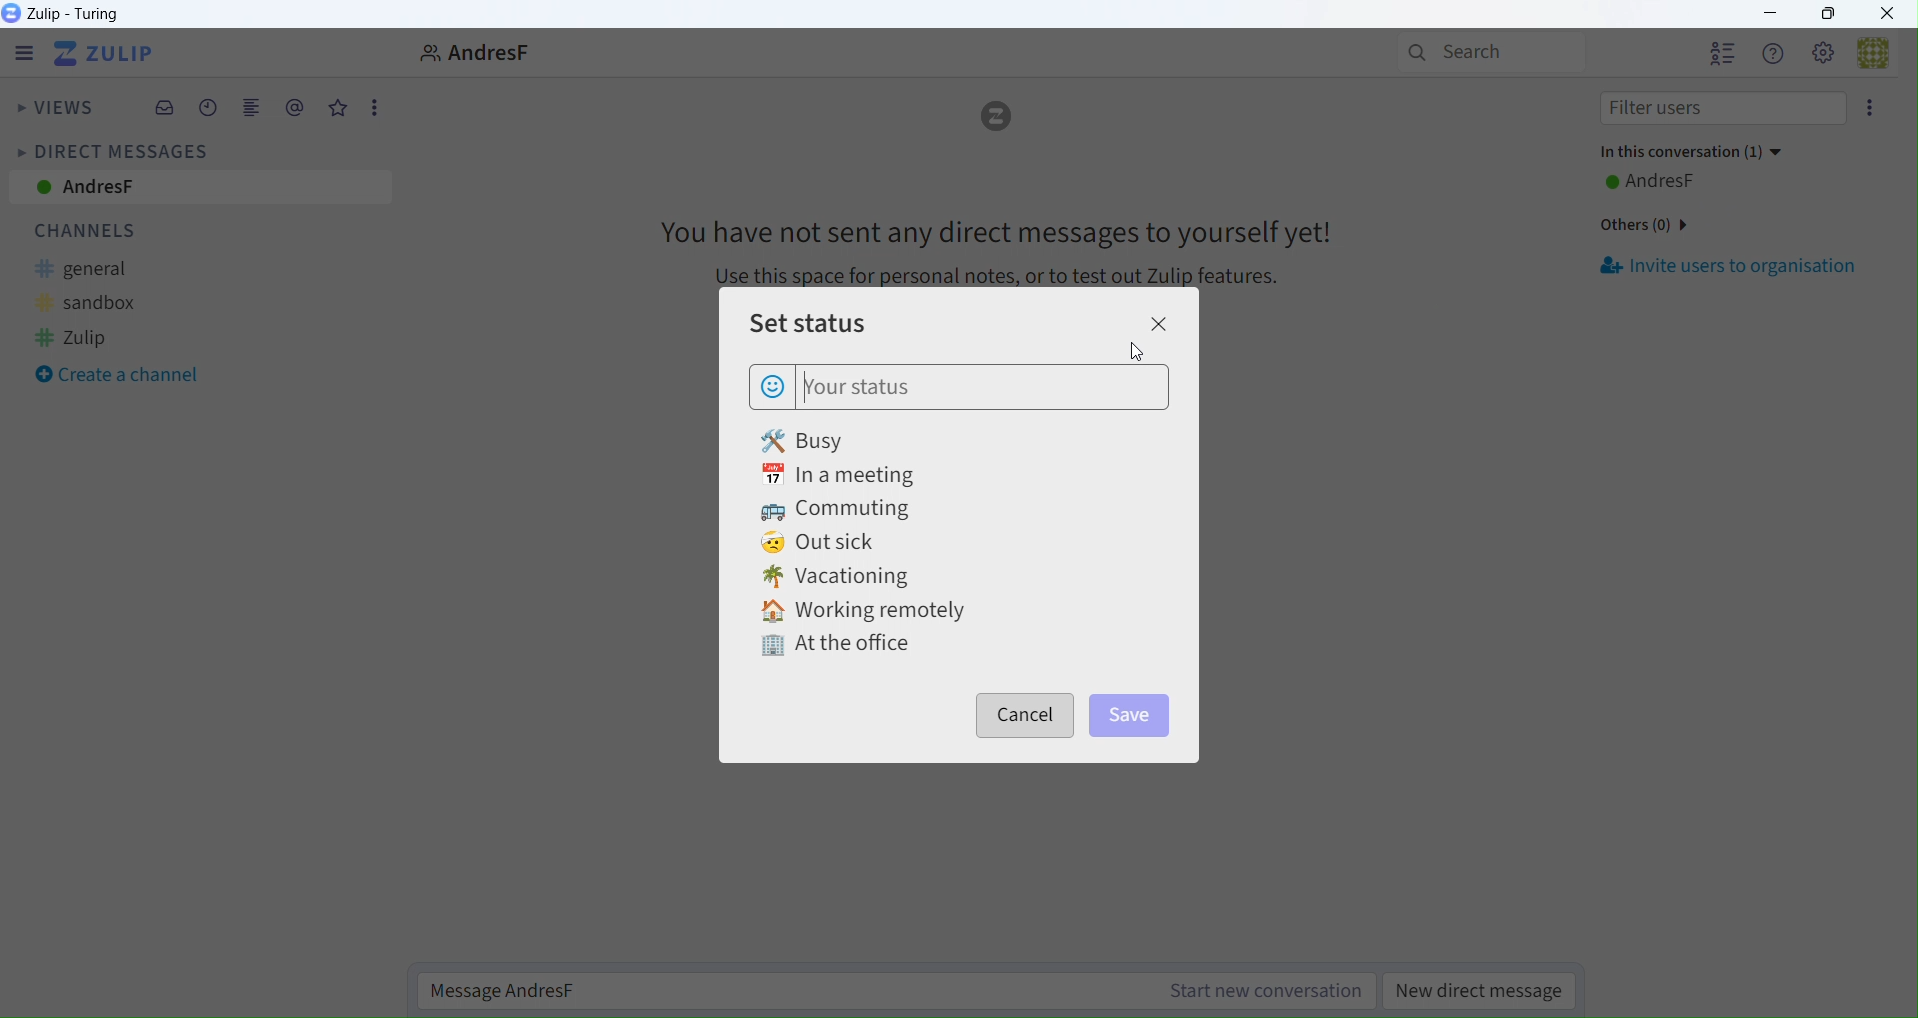 This screenshot has width=1918, height=1018. I want to click on Invite Users to Organization, so click(1734, 267).